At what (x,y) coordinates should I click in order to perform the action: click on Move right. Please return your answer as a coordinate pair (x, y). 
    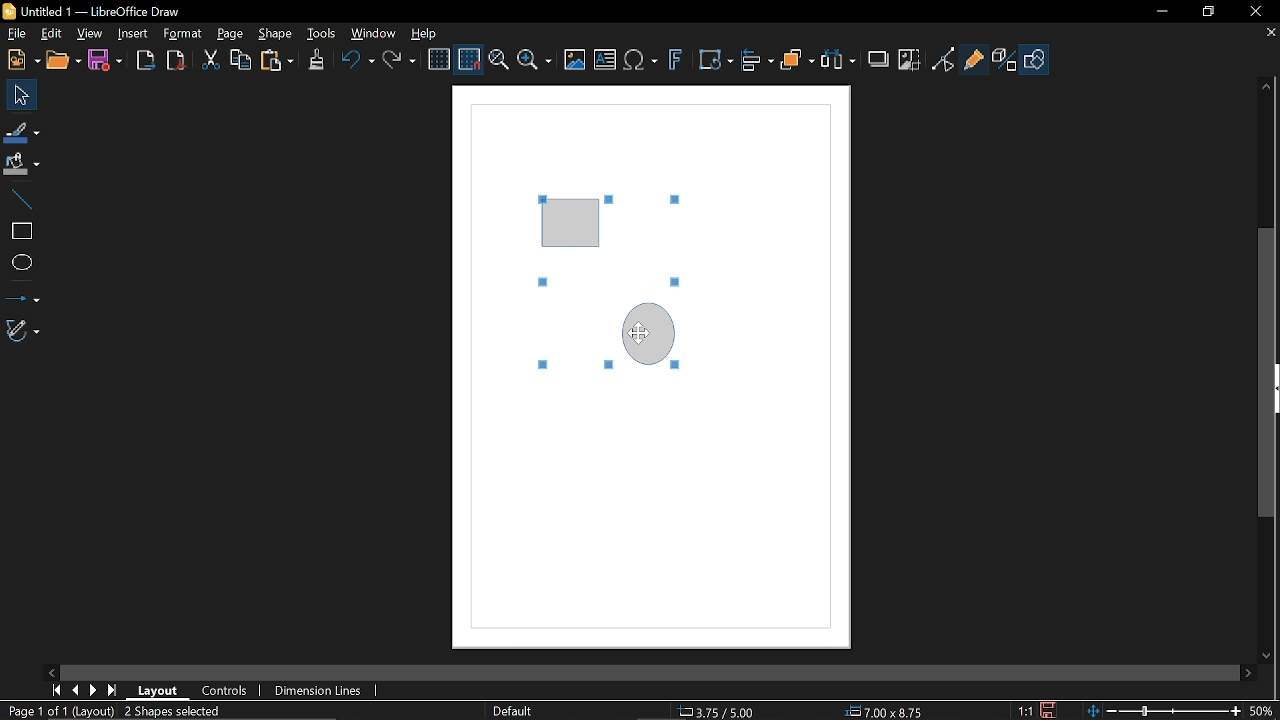
    Looking at the image, I should click on (1250, 674).